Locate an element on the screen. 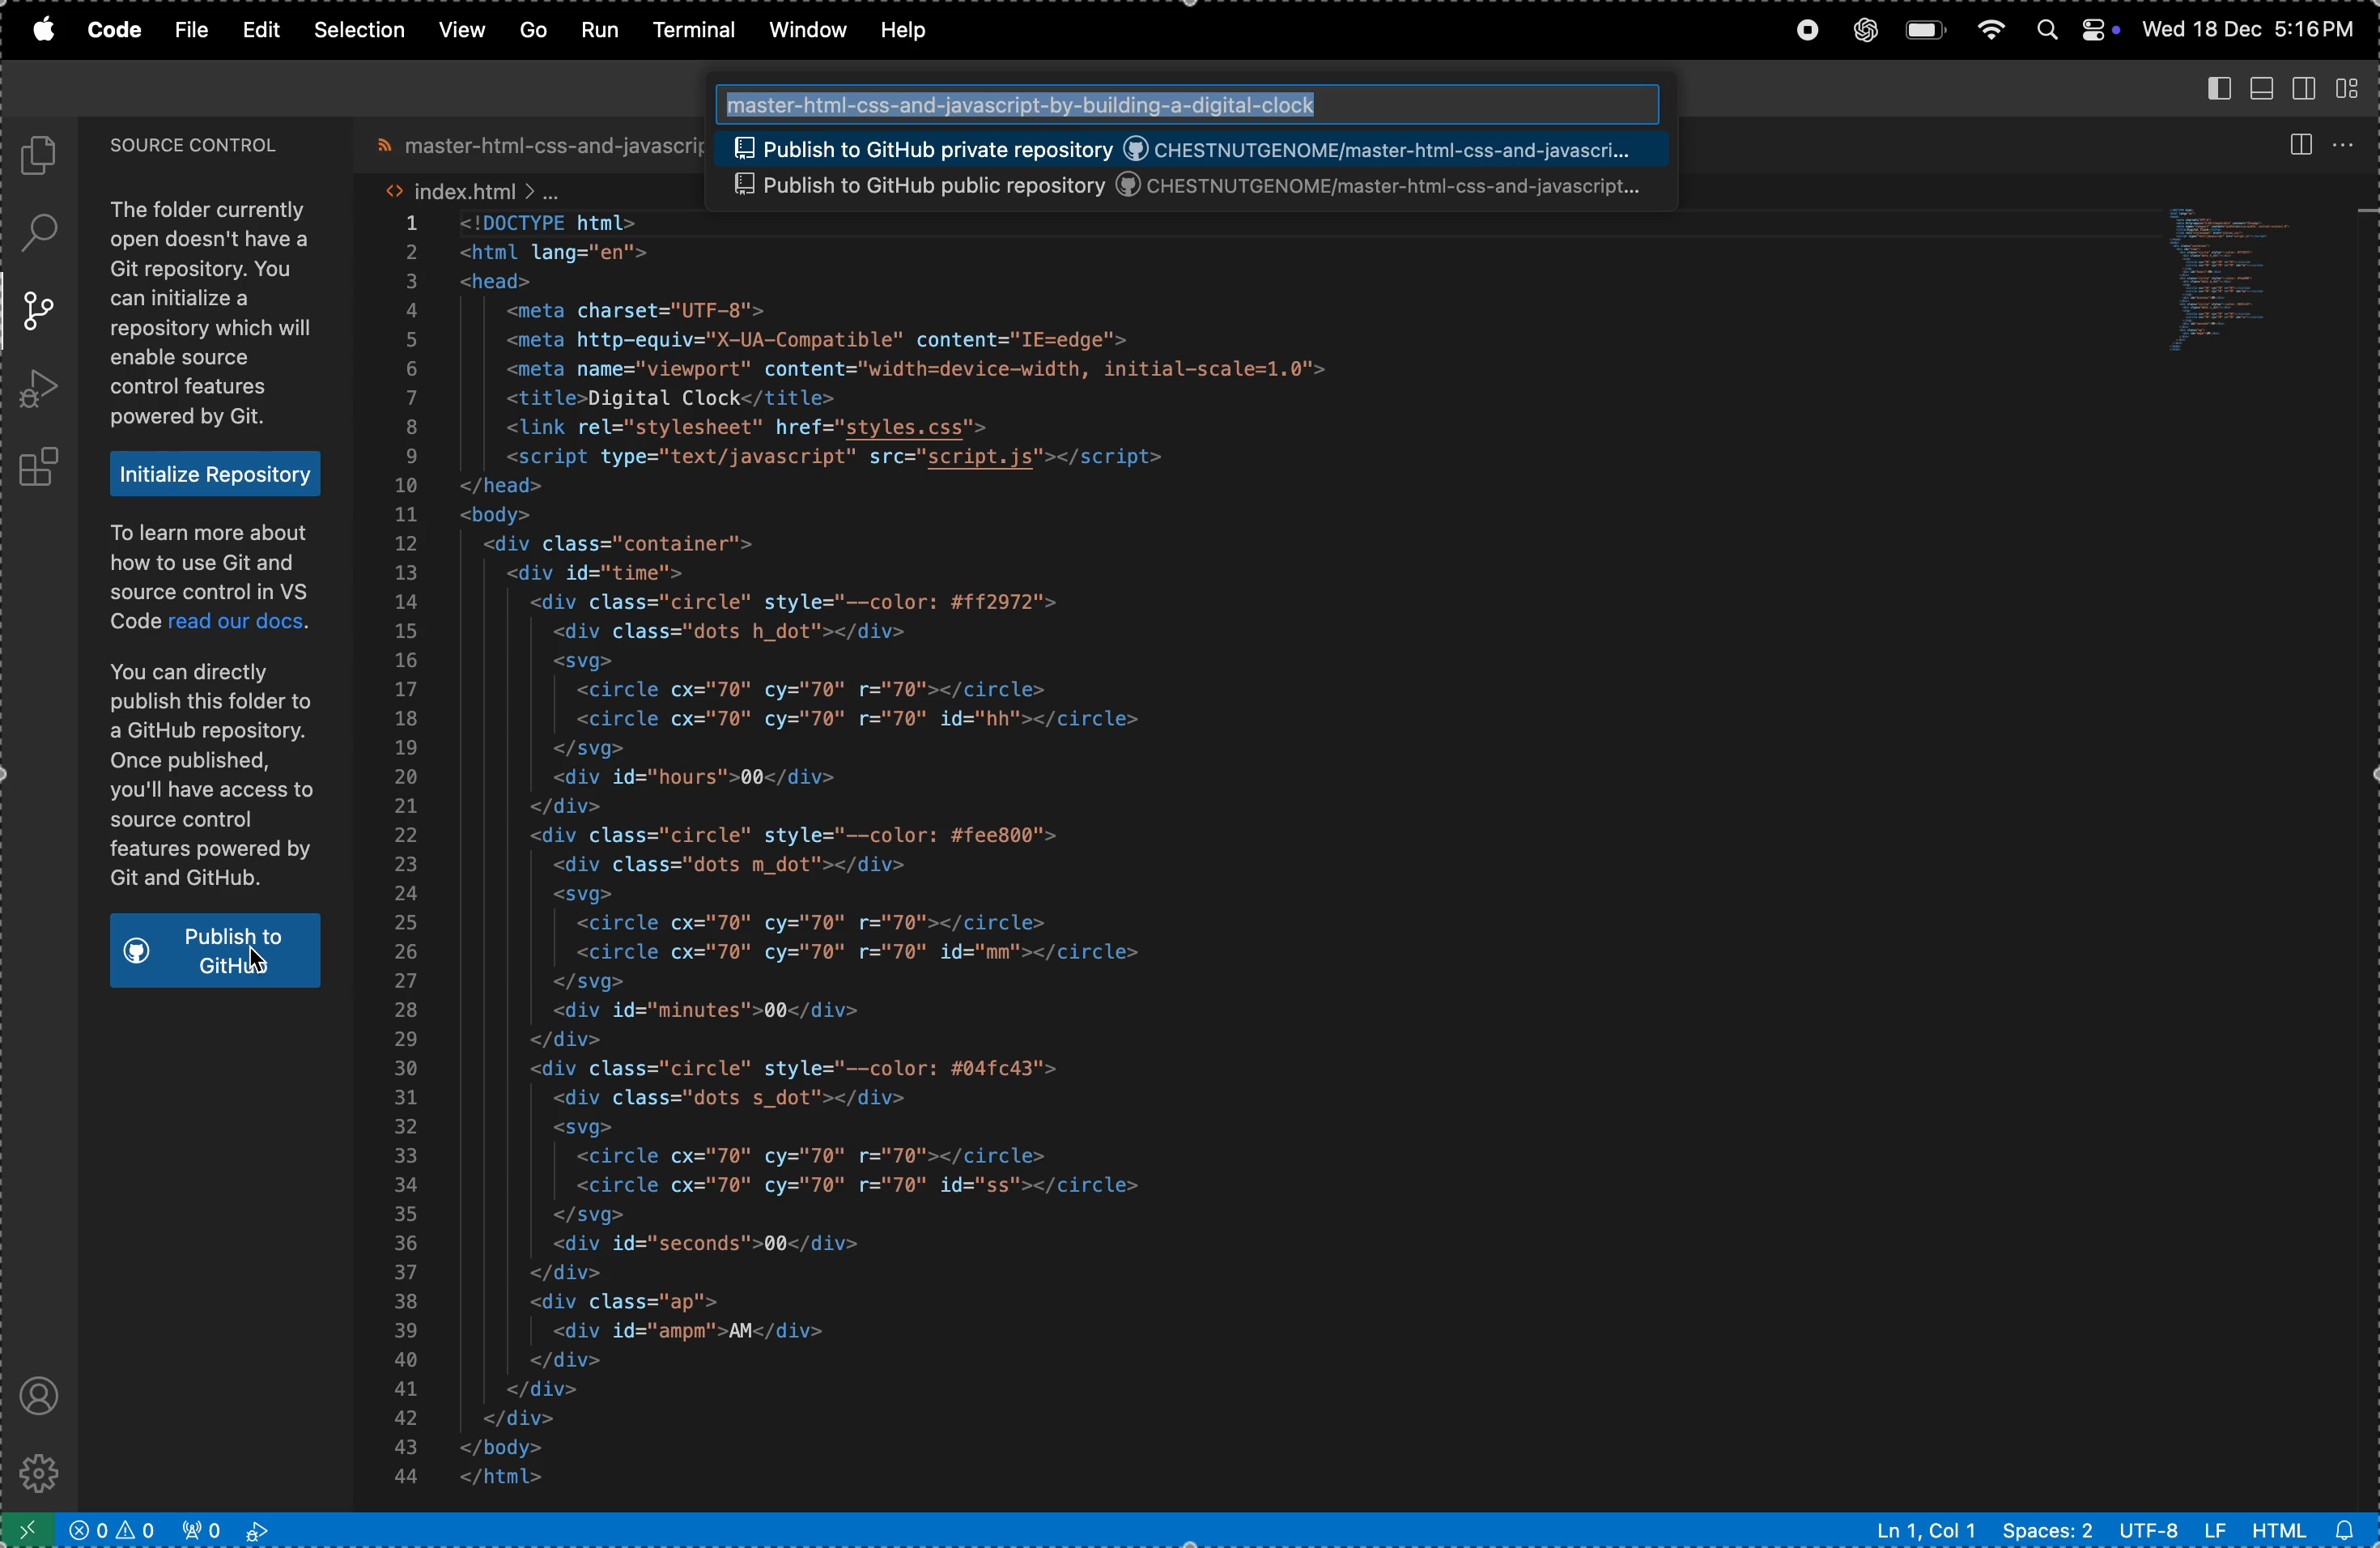  index .html file is located at coordinates (474, 188).